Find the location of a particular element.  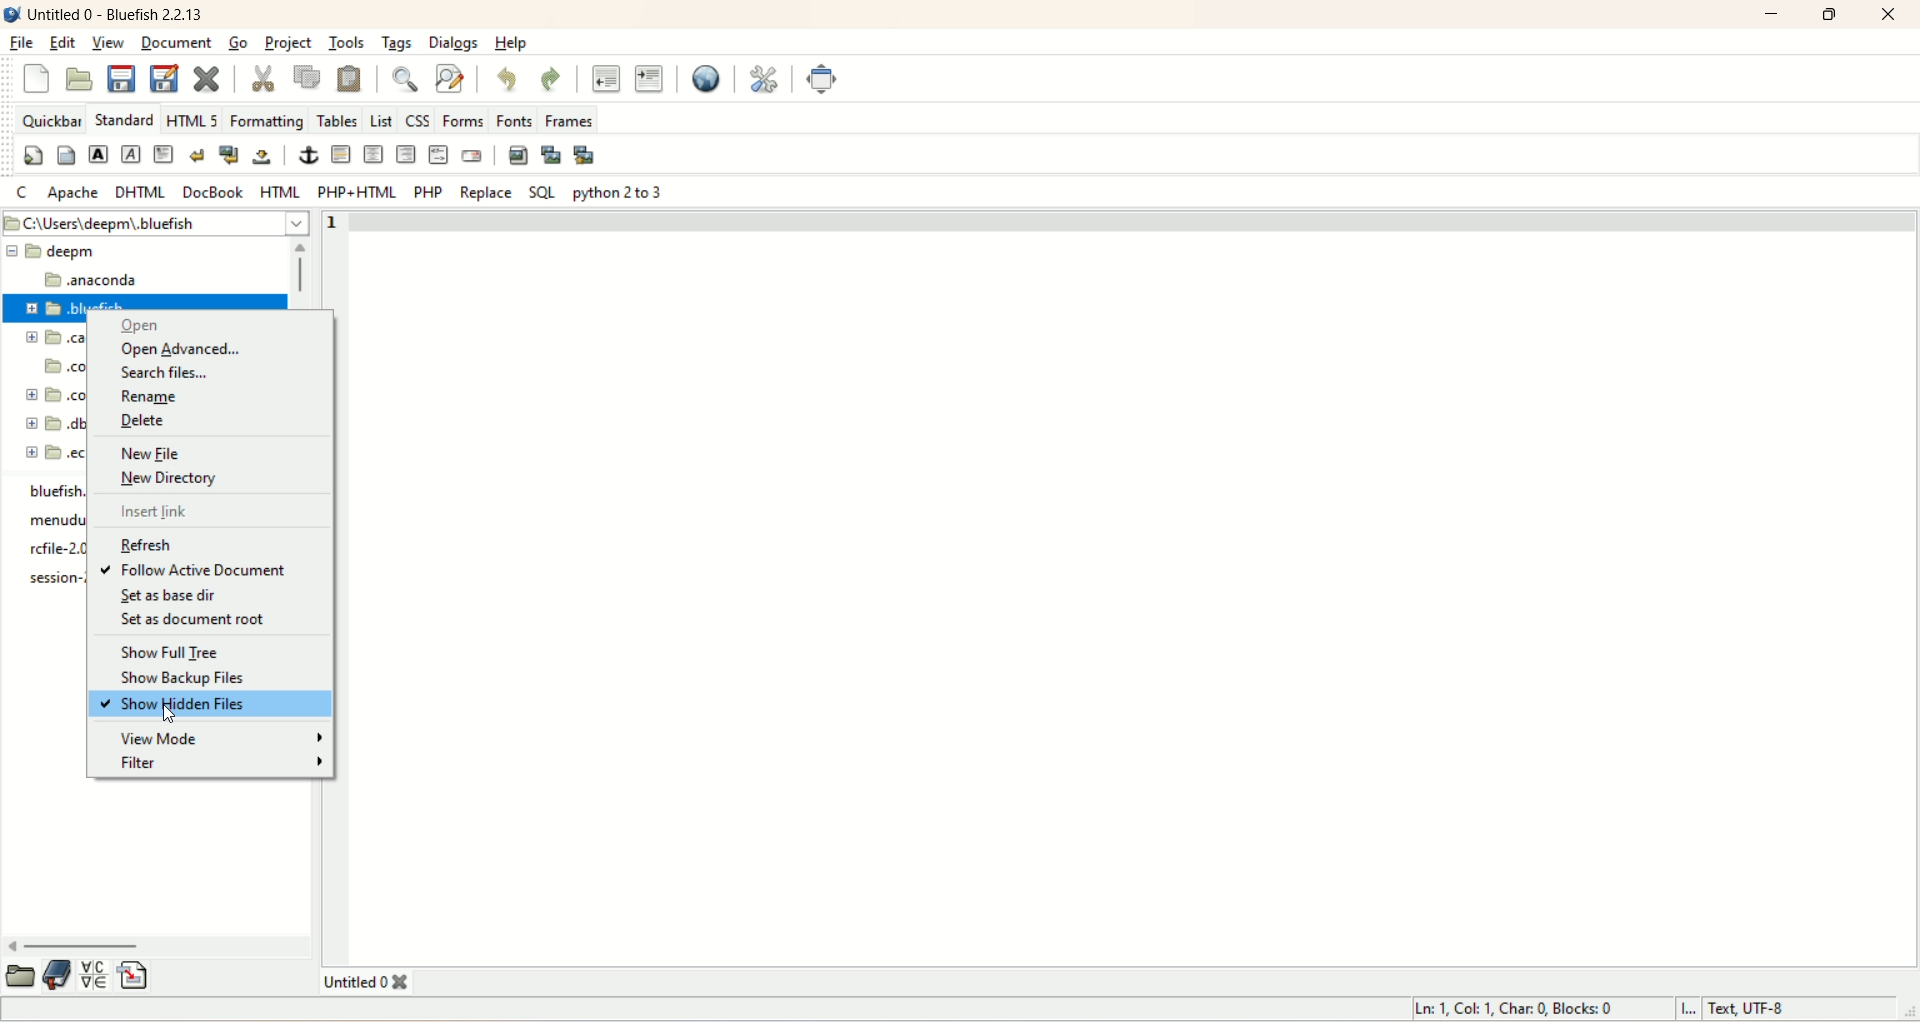

save current file is located at coordinates (121, 79).